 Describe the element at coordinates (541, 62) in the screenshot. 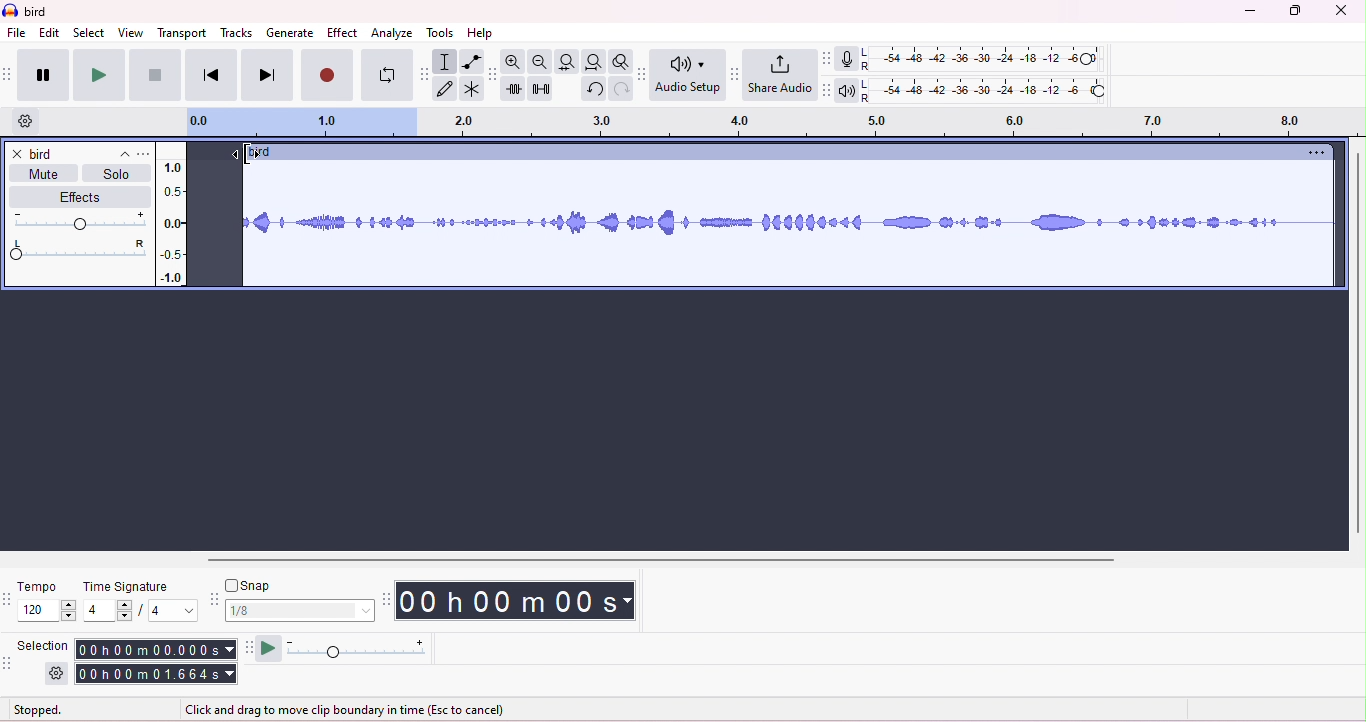

I see `zoom in` at that location.